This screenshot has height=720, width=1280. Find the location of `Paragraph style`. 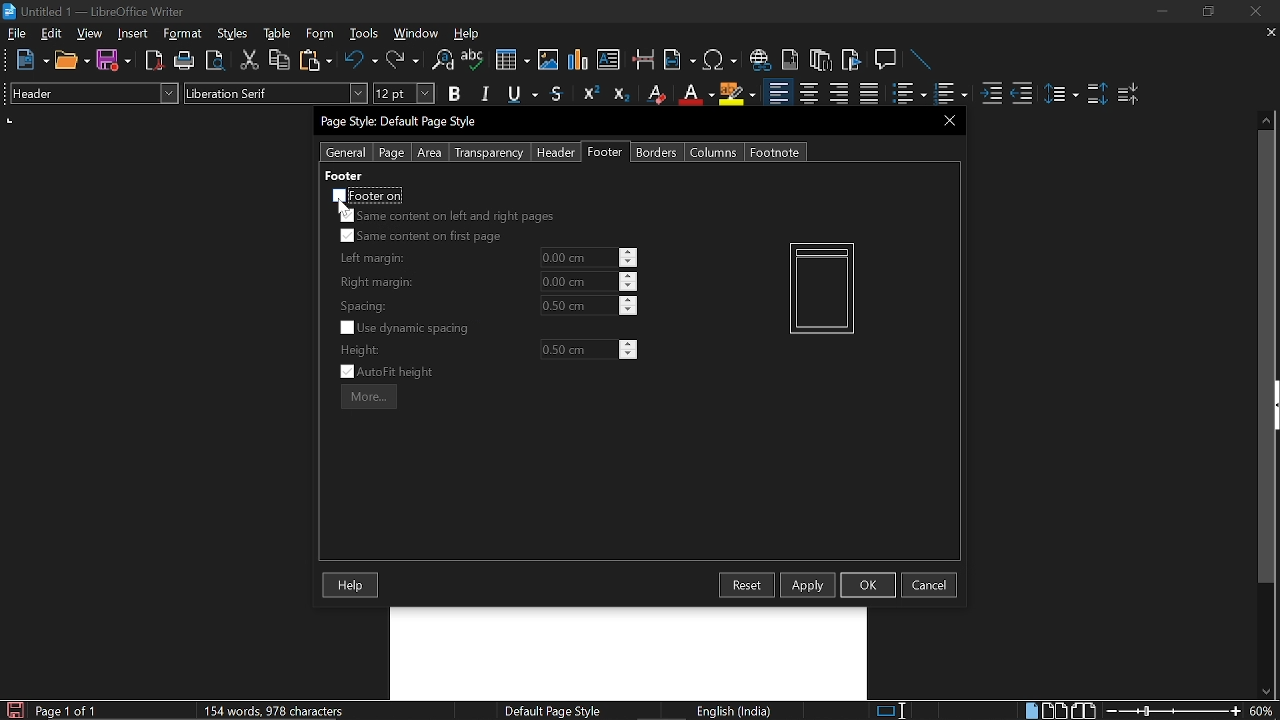

Paragraph style is located at coordinates (91, 93).